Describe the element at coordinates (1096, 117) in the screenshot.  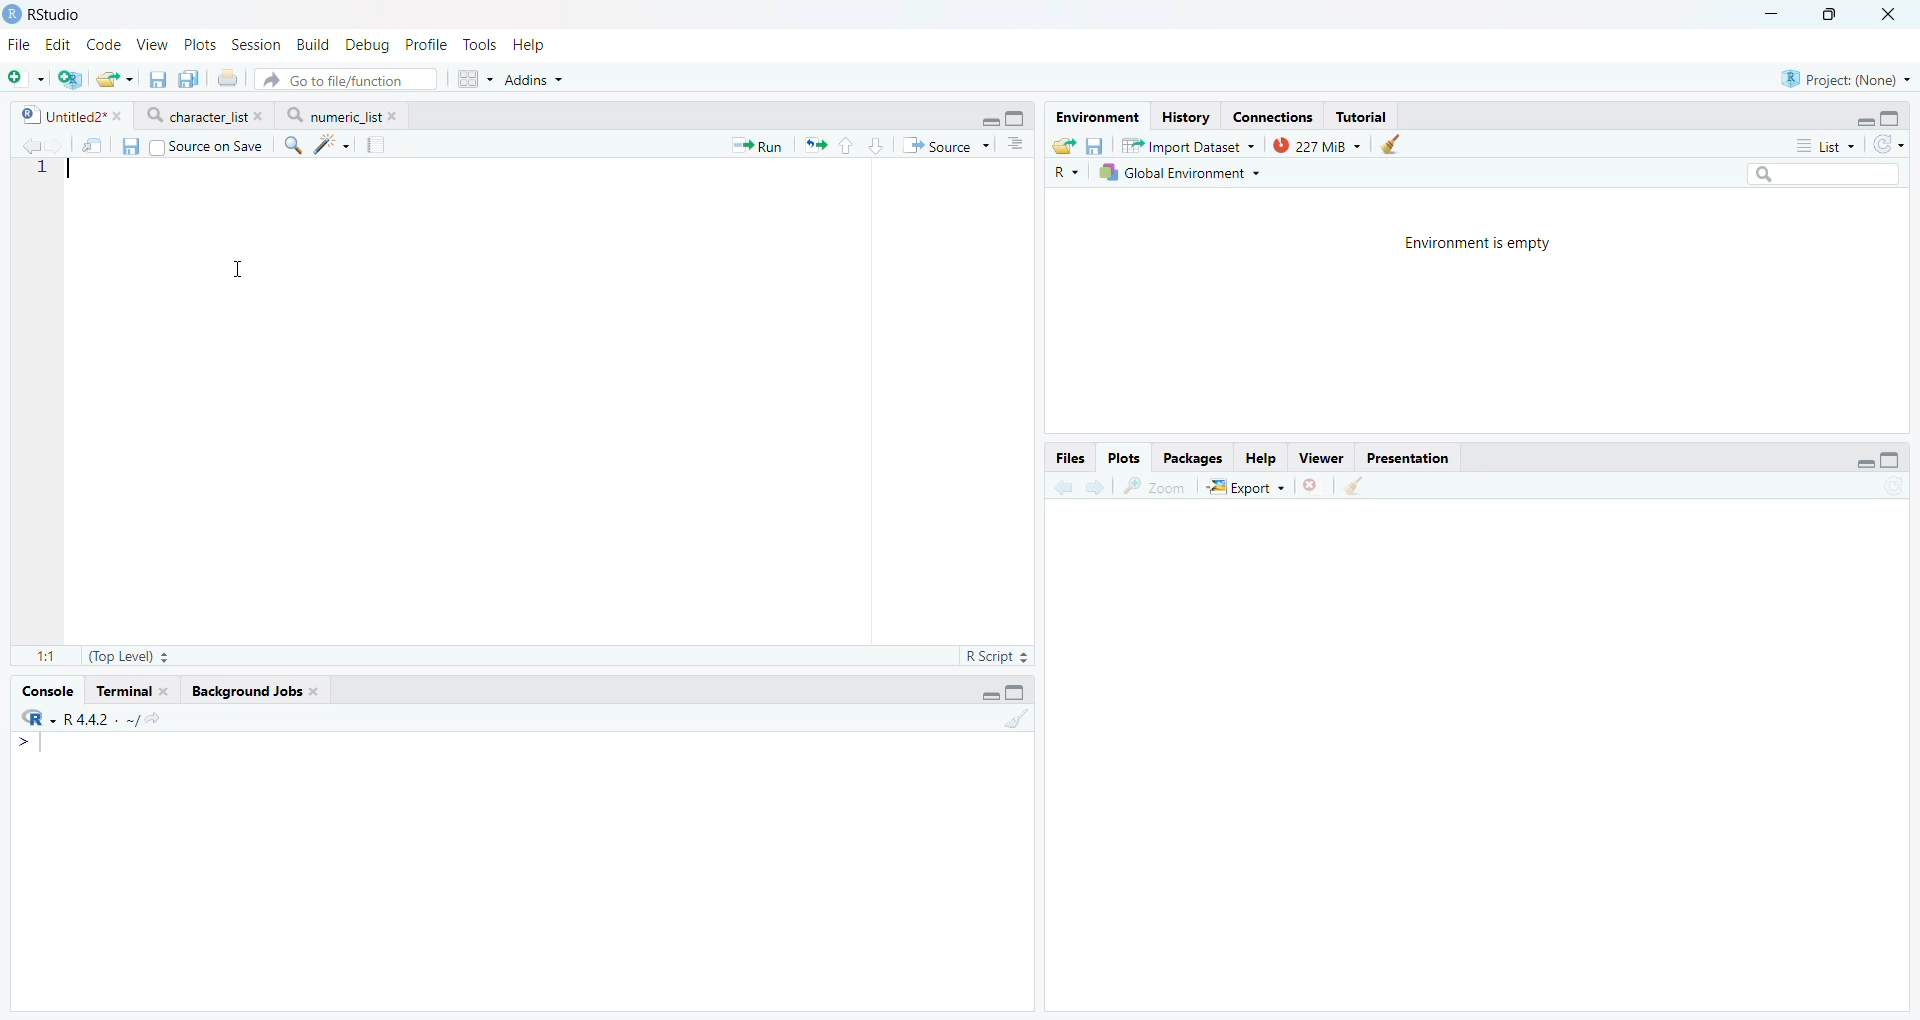
I see `Environment` at that location.